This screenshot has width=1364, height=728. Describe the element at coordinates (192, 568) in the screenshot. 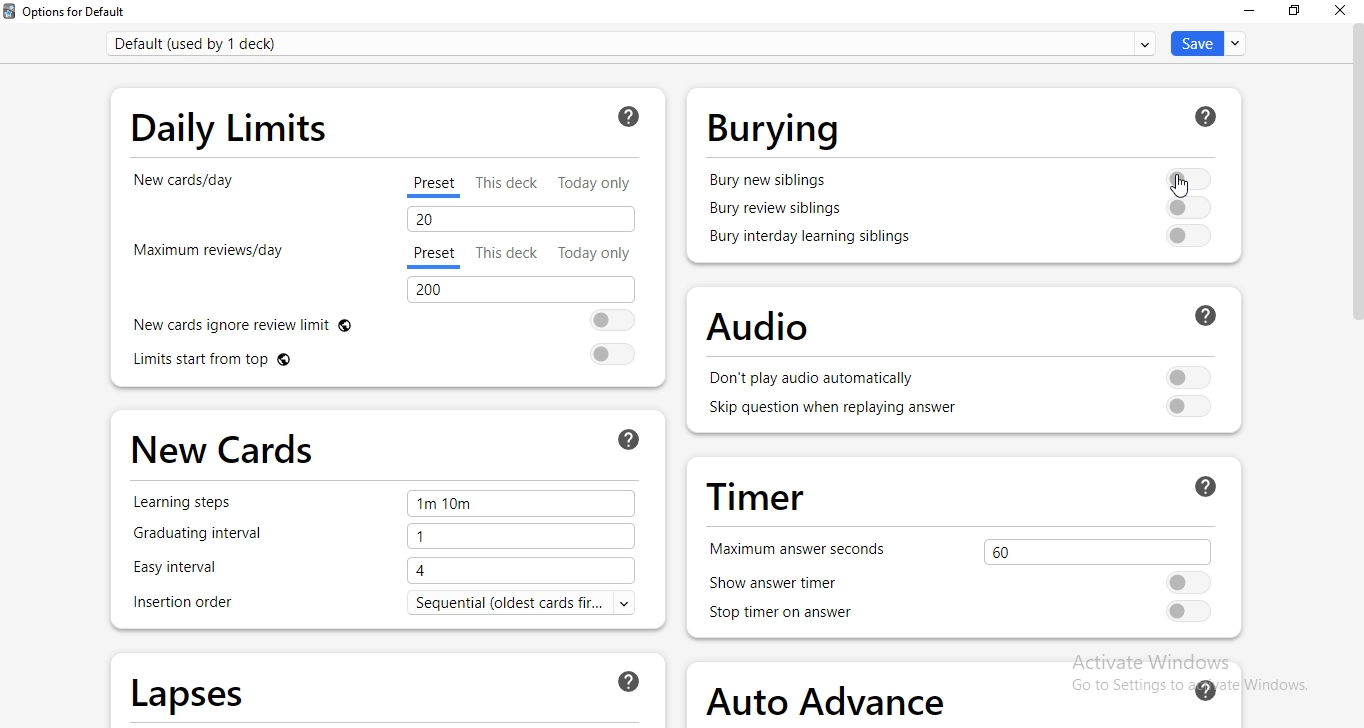

I see `easy interval` at that location.